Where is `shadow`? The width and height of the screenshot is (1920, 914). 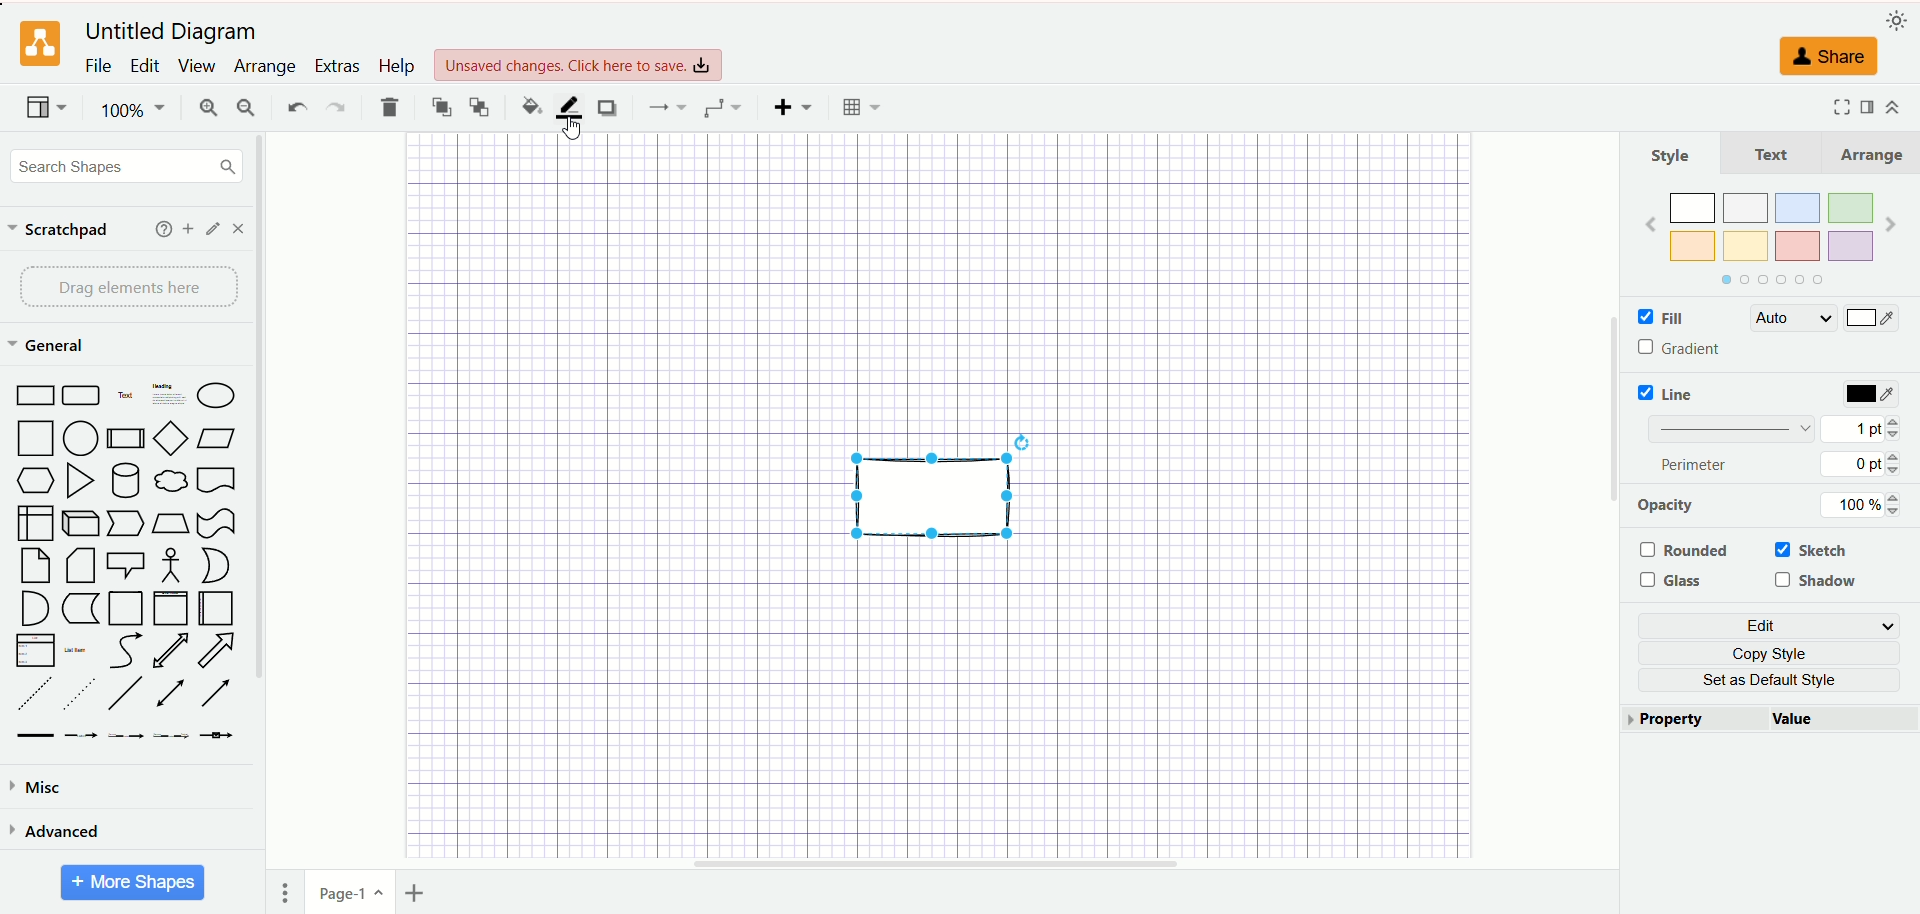
shadow is located at coordinates (1817, 580).